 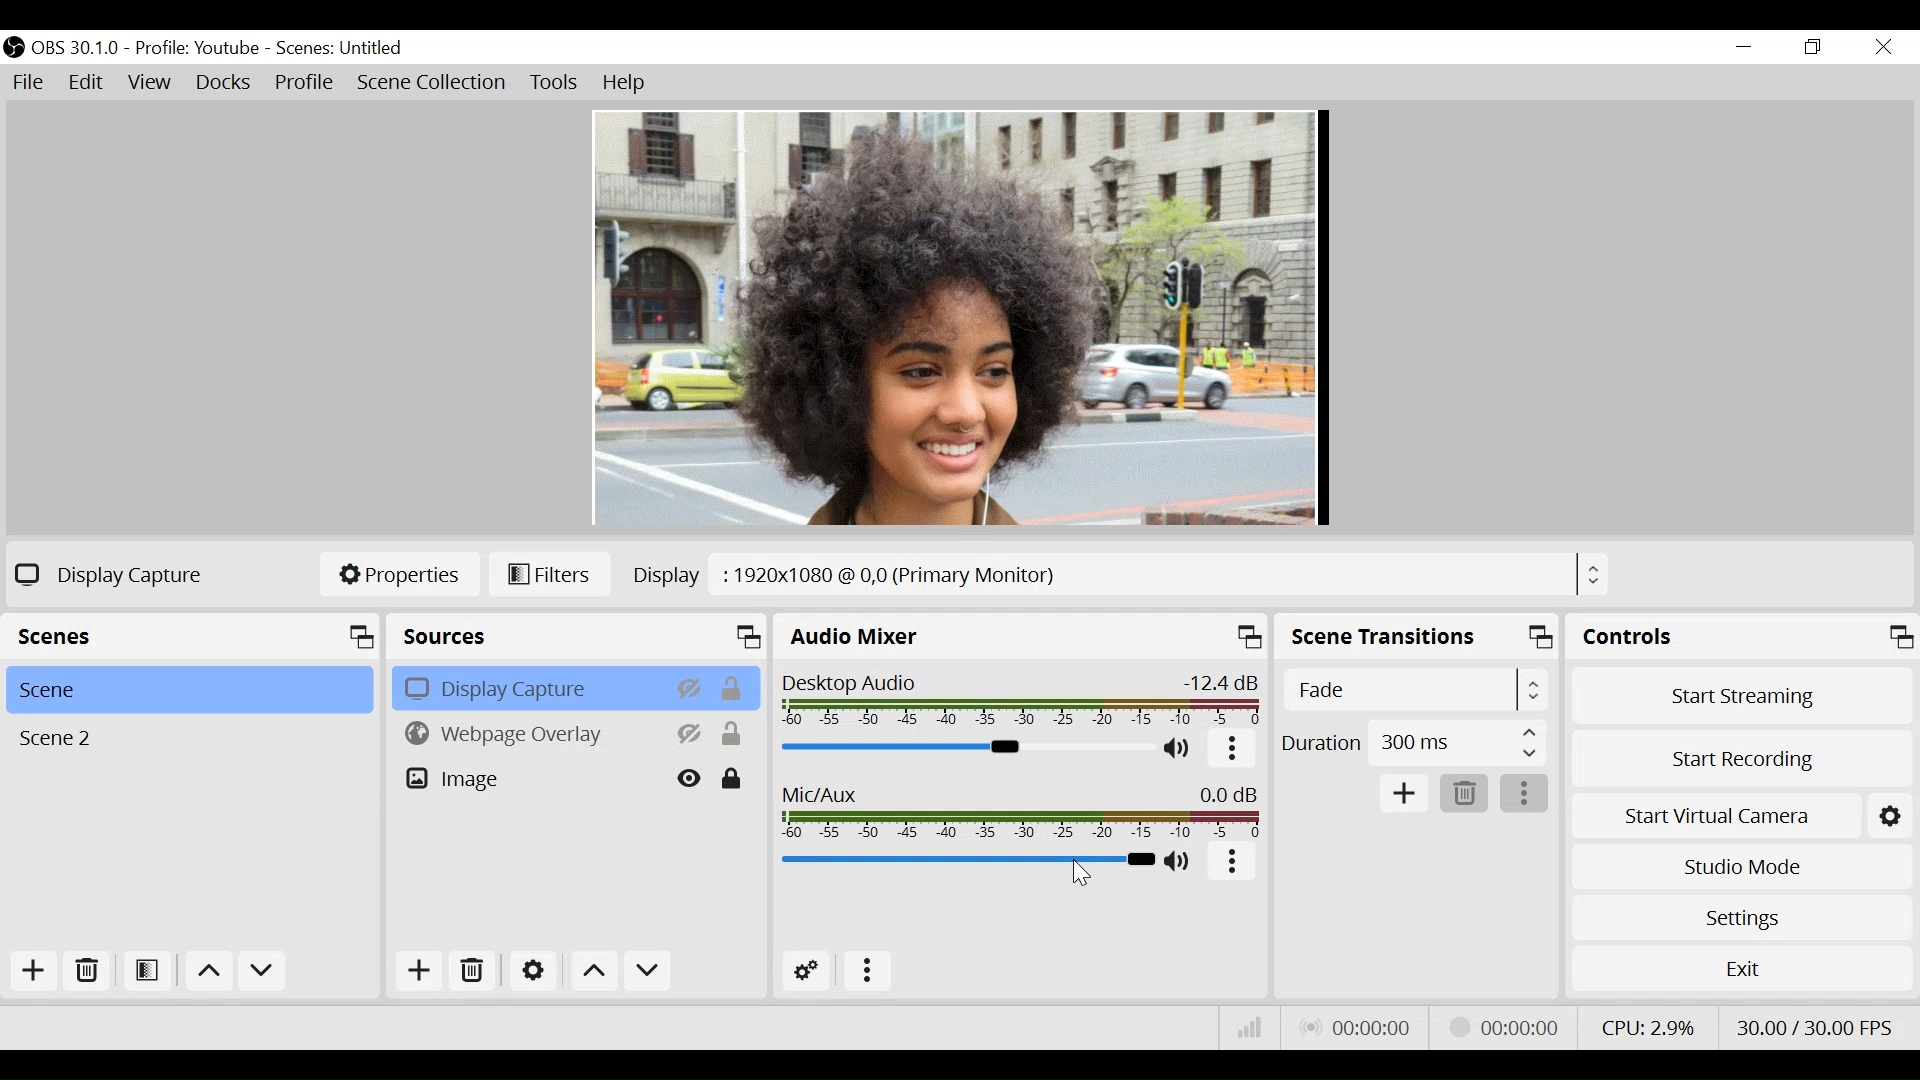 I want to click on Docks, so click(x=224, y=83).